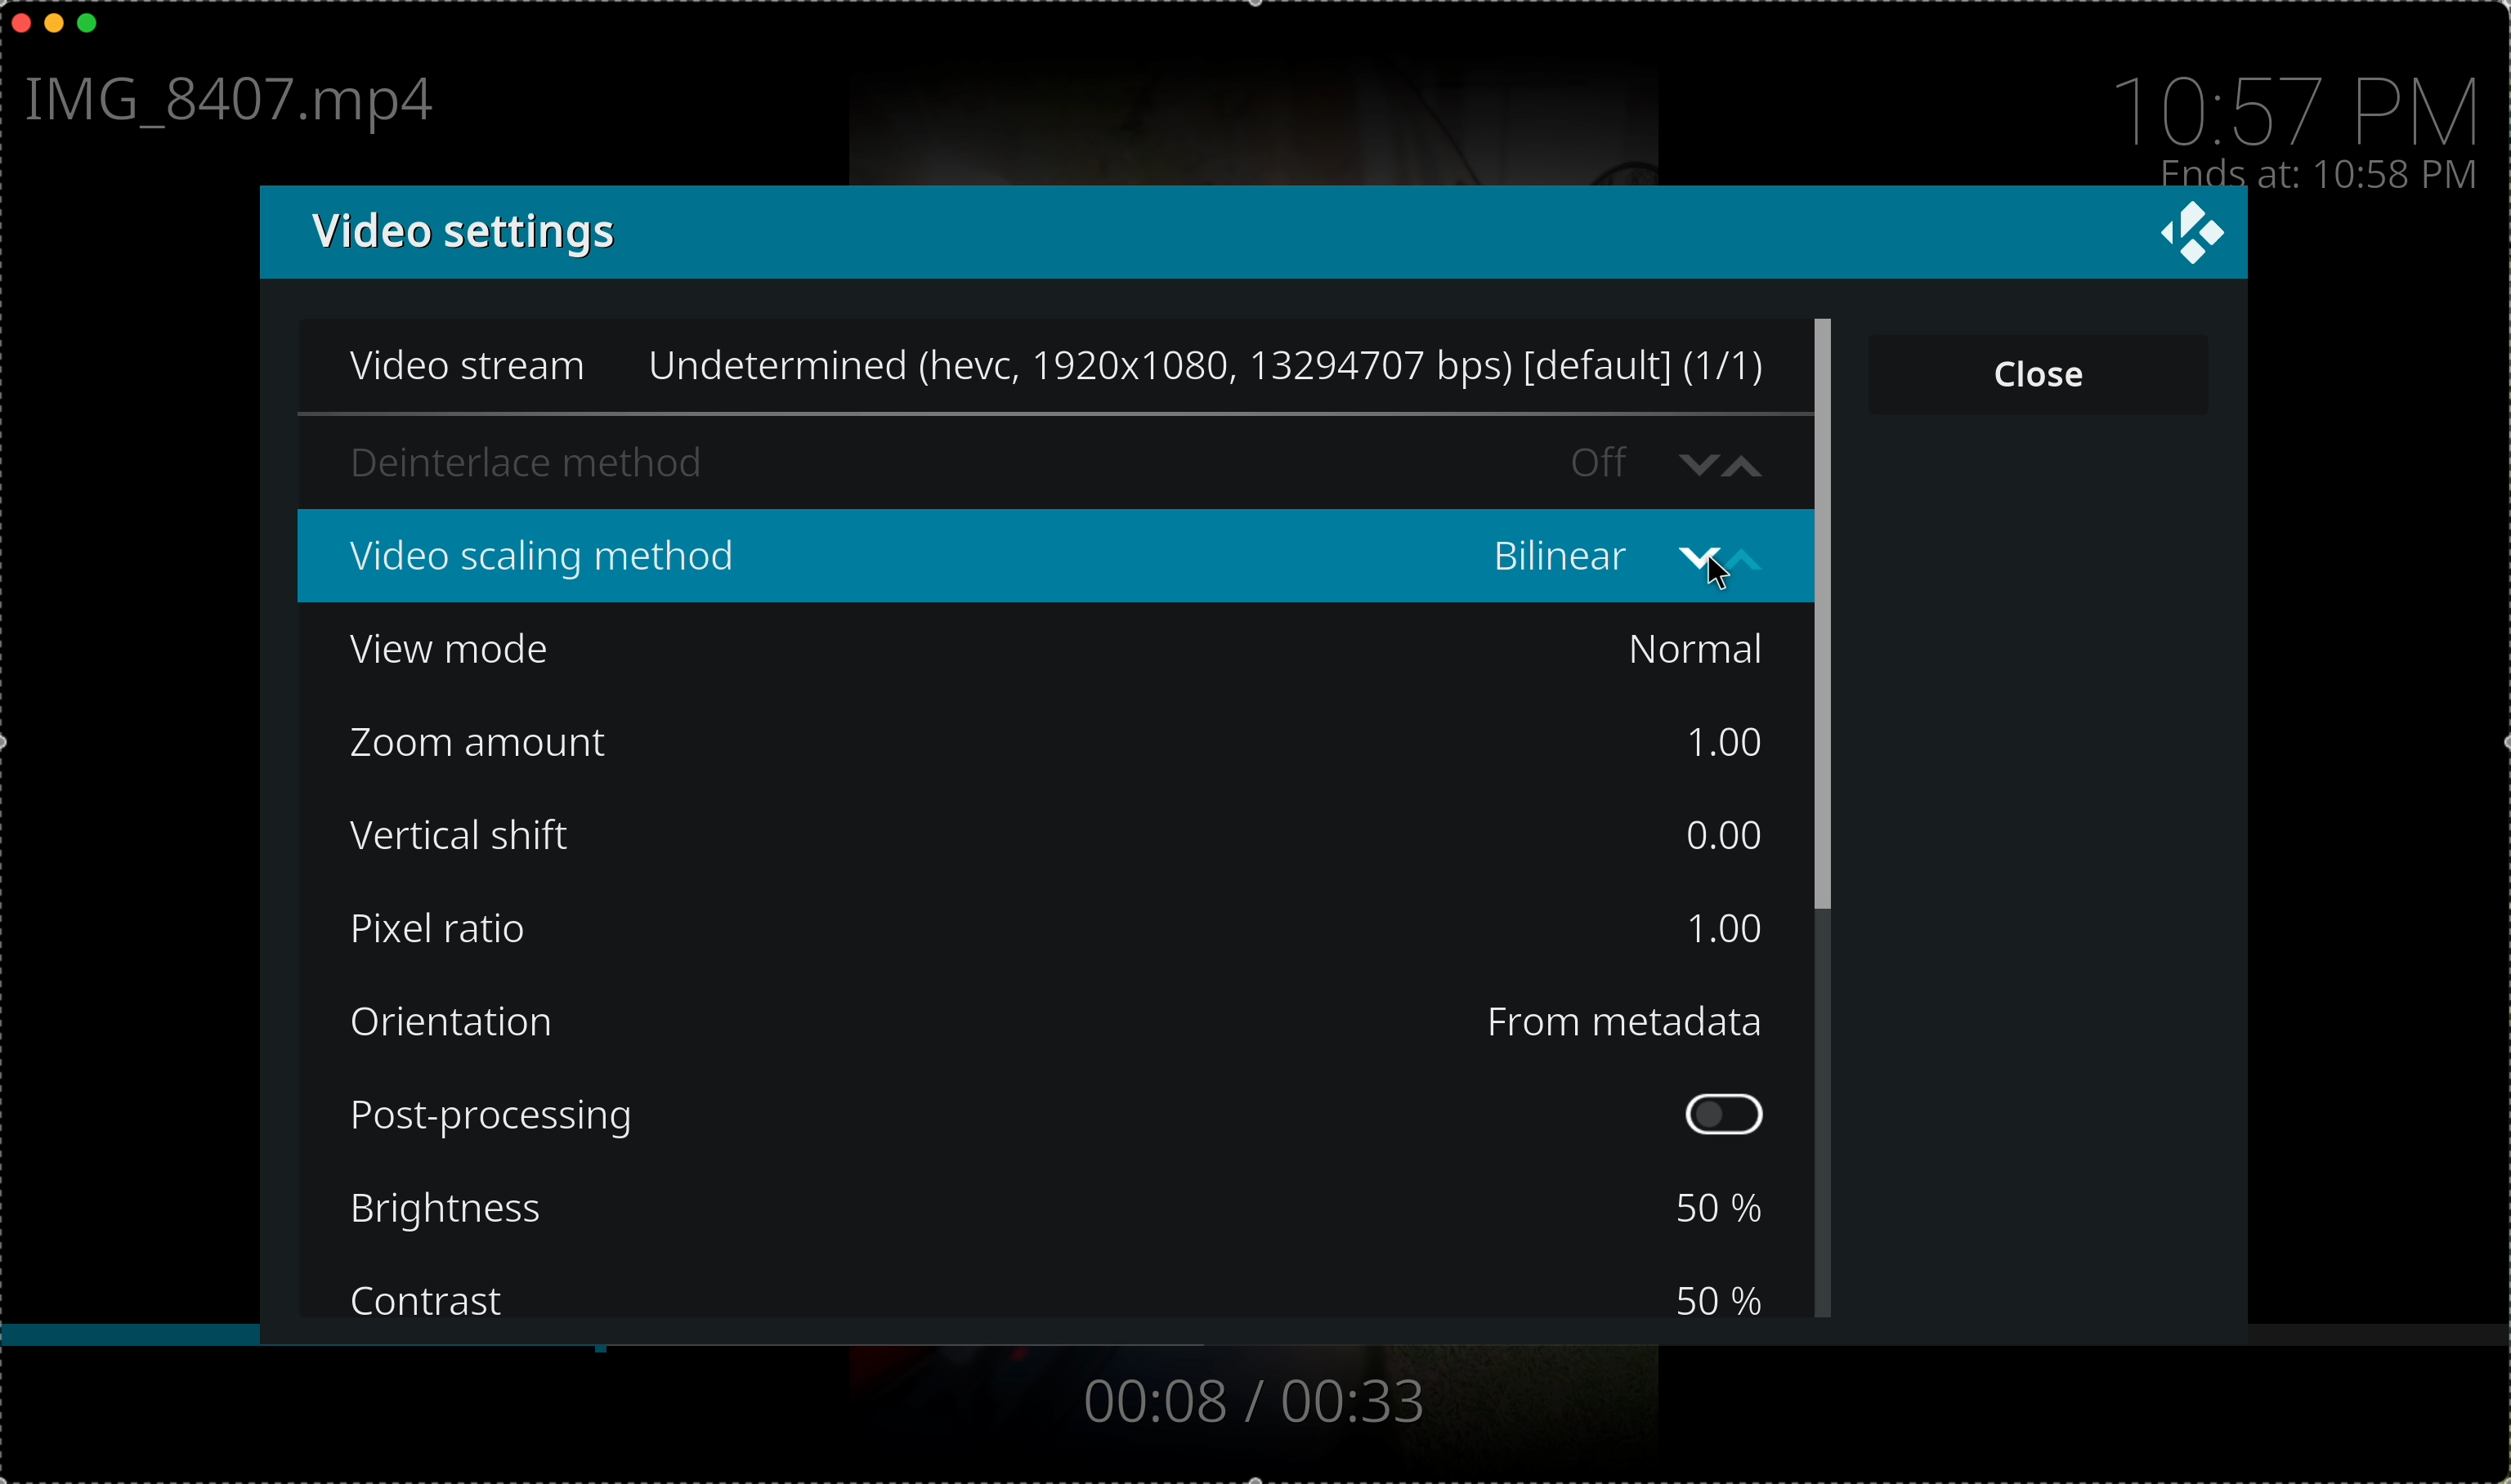 The height and width of the screenshot is (1484, 2511). I want to click on video settings, so click(1178, 234).